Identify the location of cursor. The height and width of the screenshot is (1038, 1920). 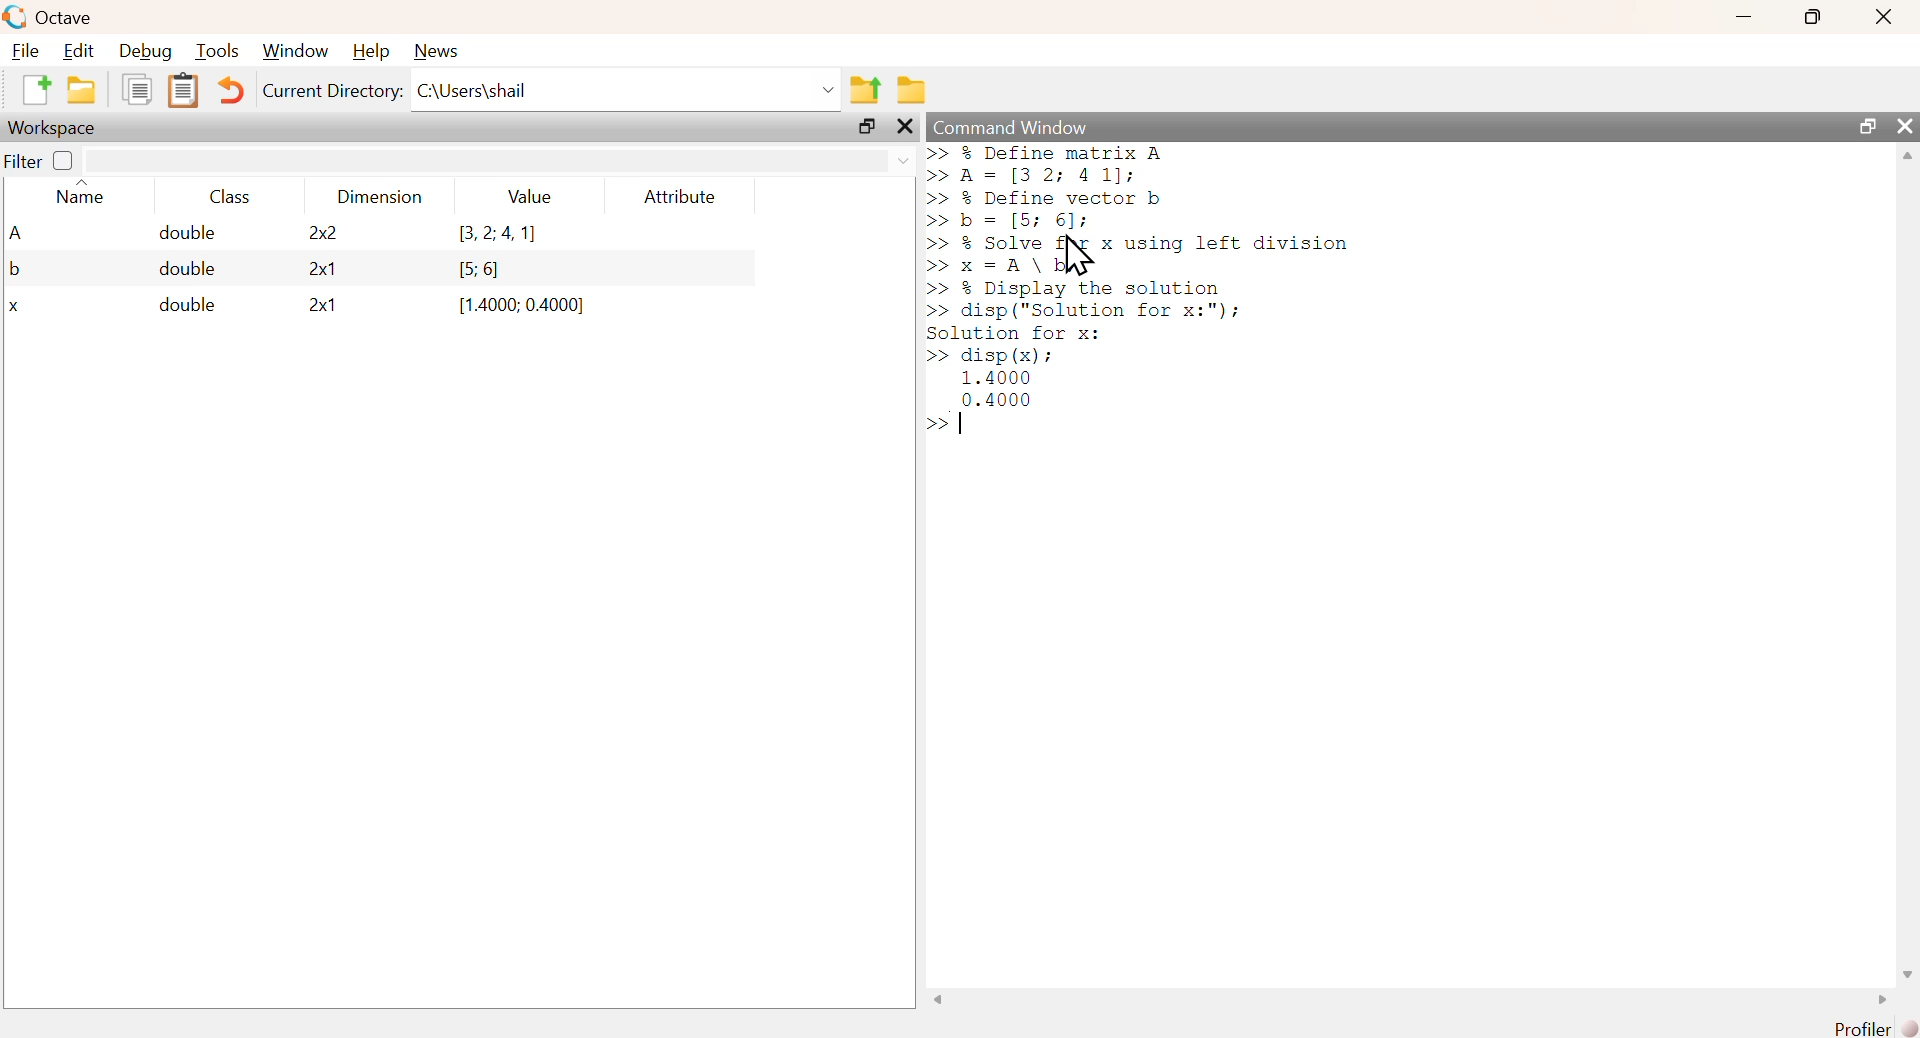
(1077, 258).